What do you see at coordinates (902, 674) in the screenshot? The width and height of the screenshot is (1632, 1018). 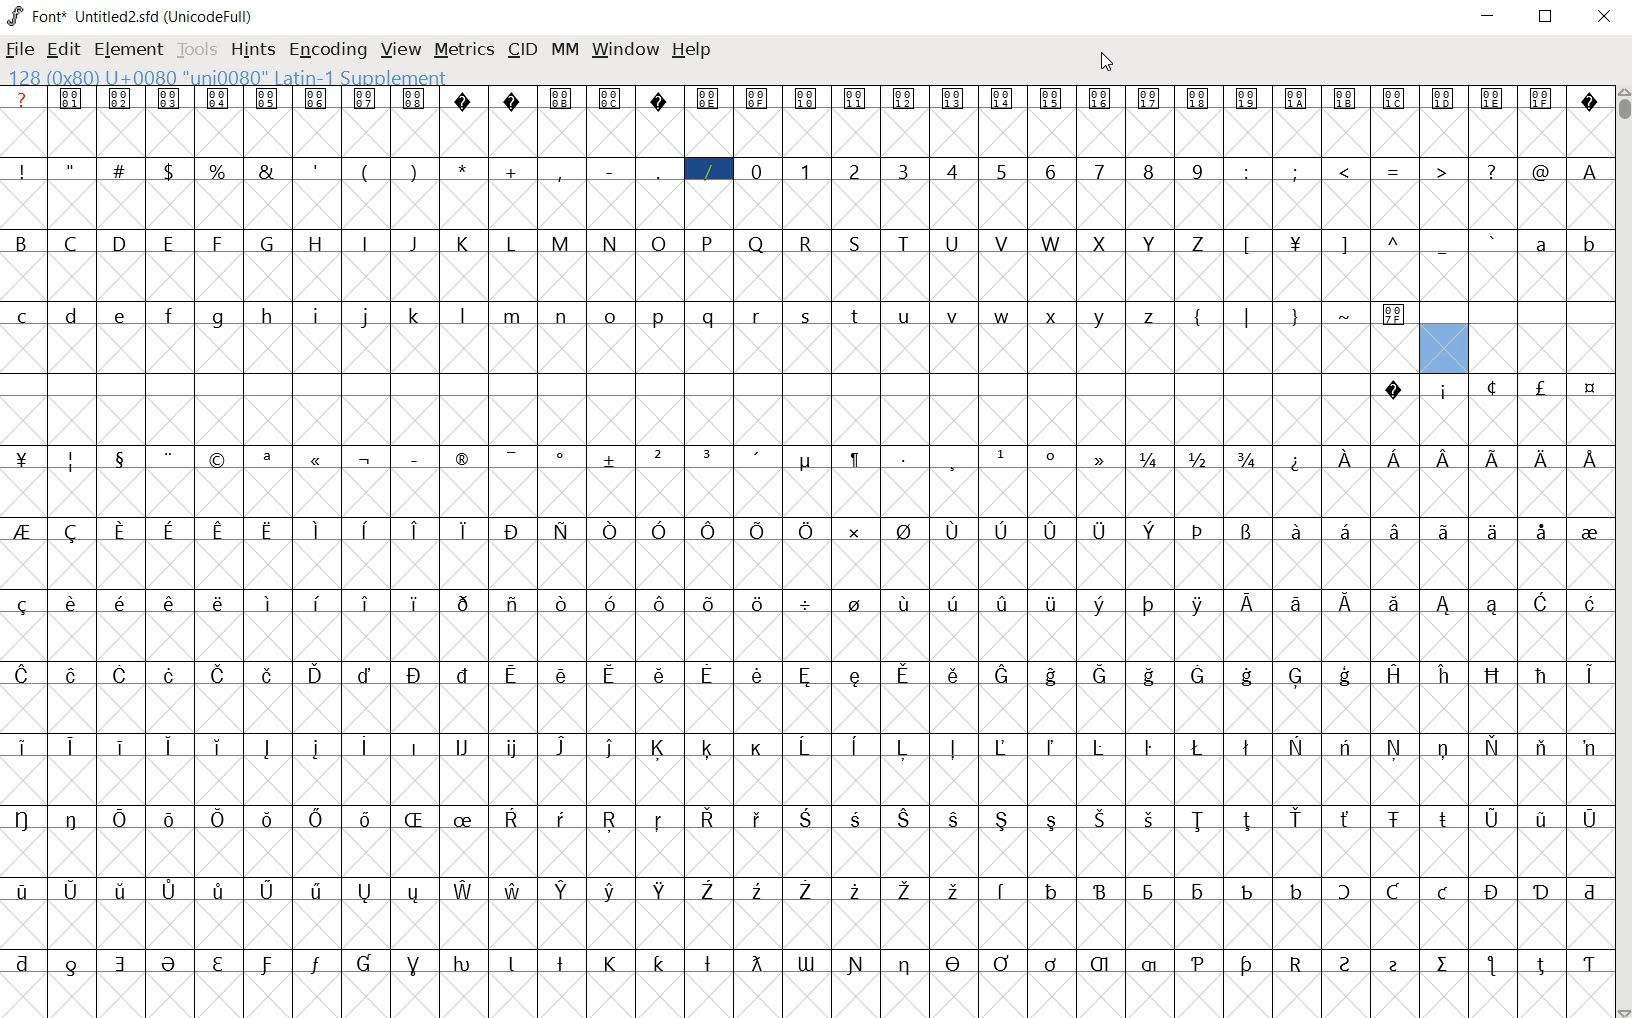 I see `glyph` at bounding box center [902, 674].